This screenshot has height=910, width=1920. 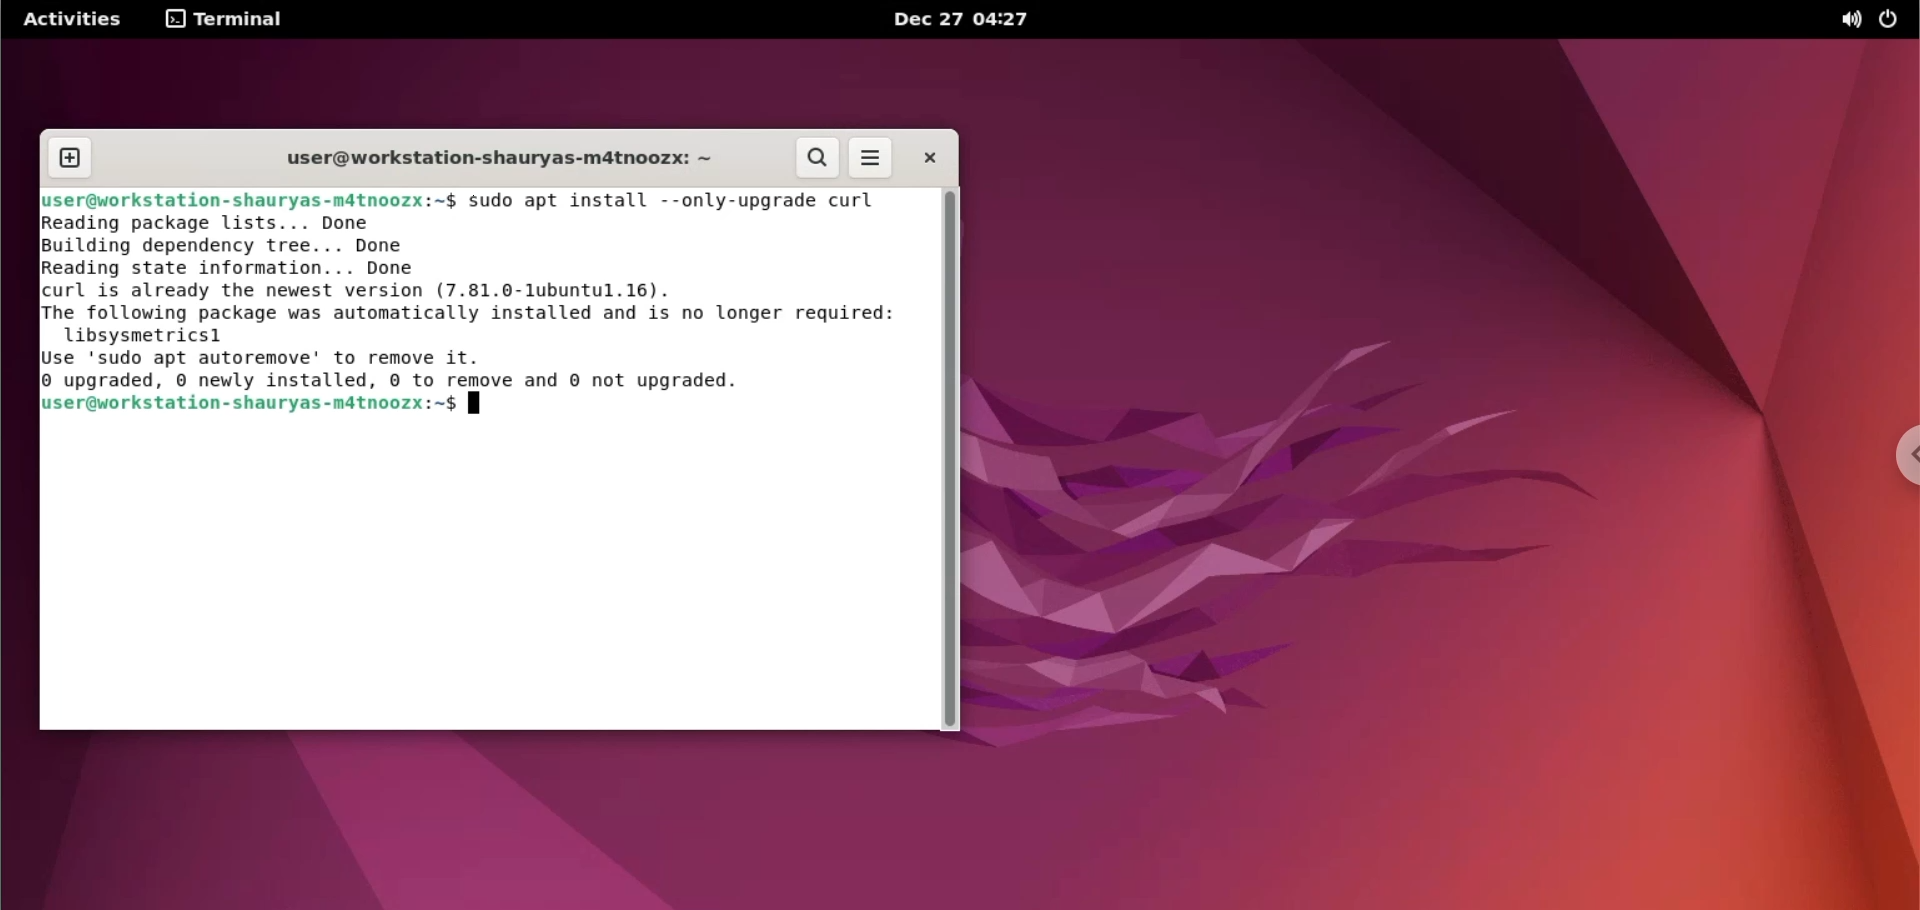 I want to click on Dec 27 04:27, so click(x=968, y=21).